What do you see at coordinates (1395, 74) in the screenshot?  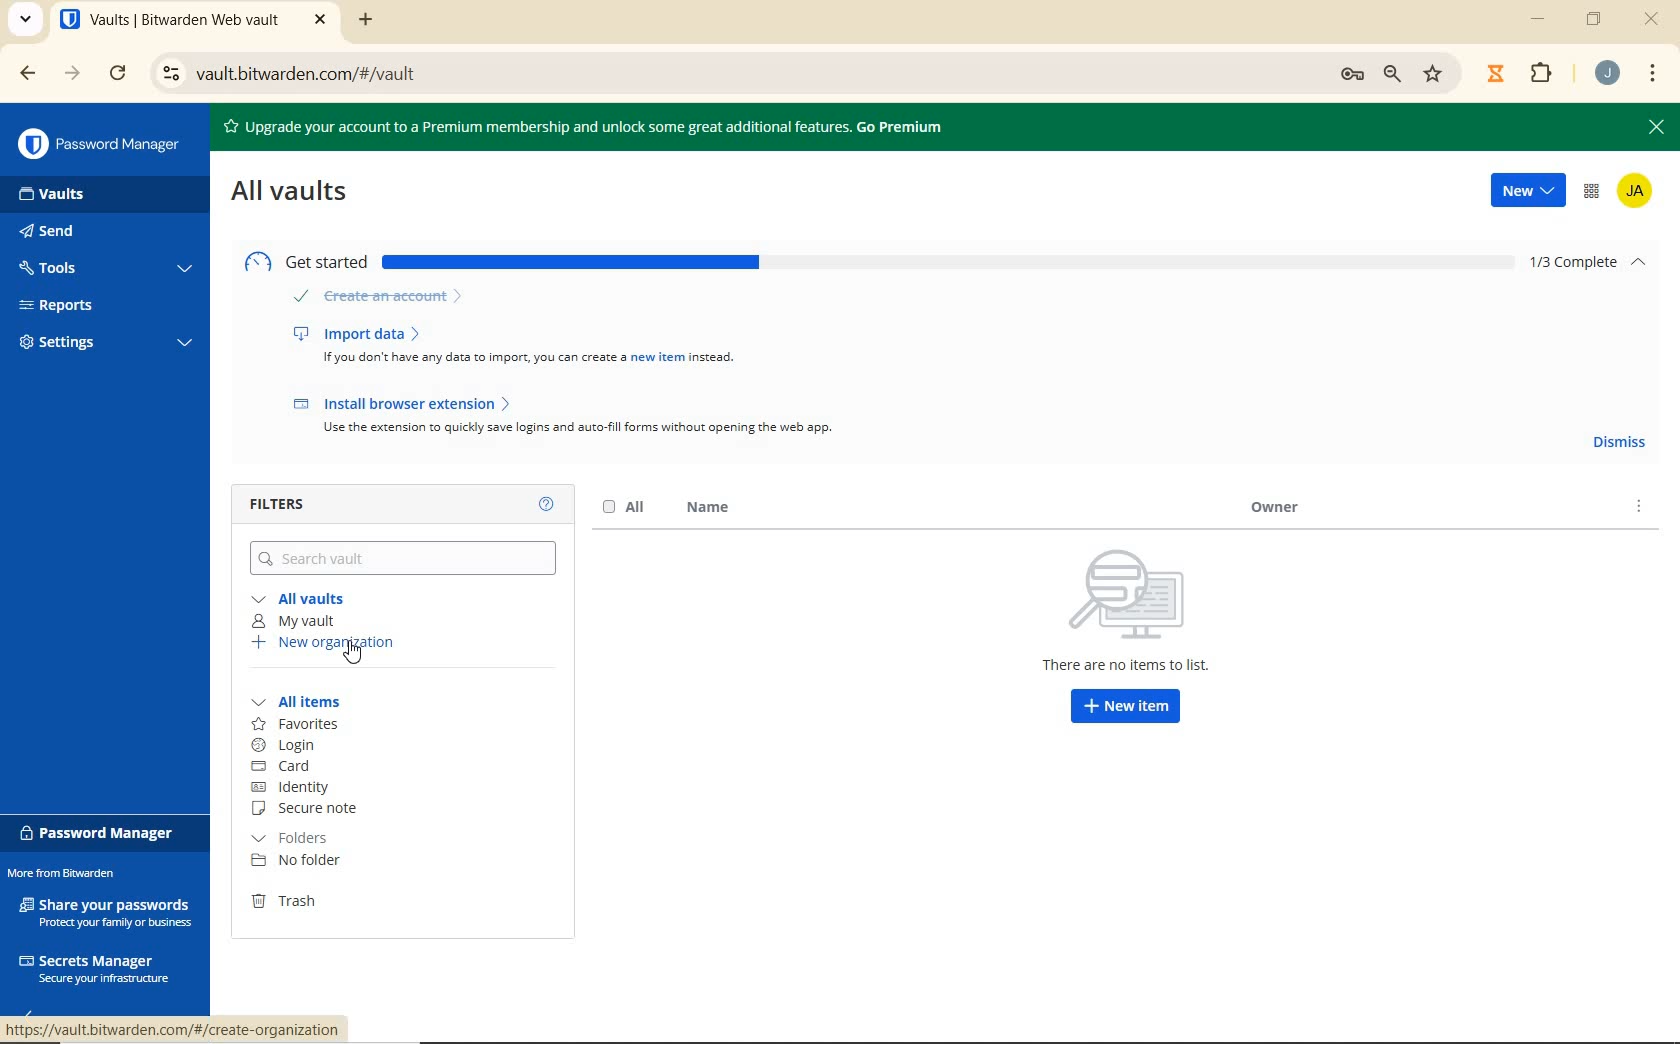 I see `zoom` at bounding box center [1395, 74].